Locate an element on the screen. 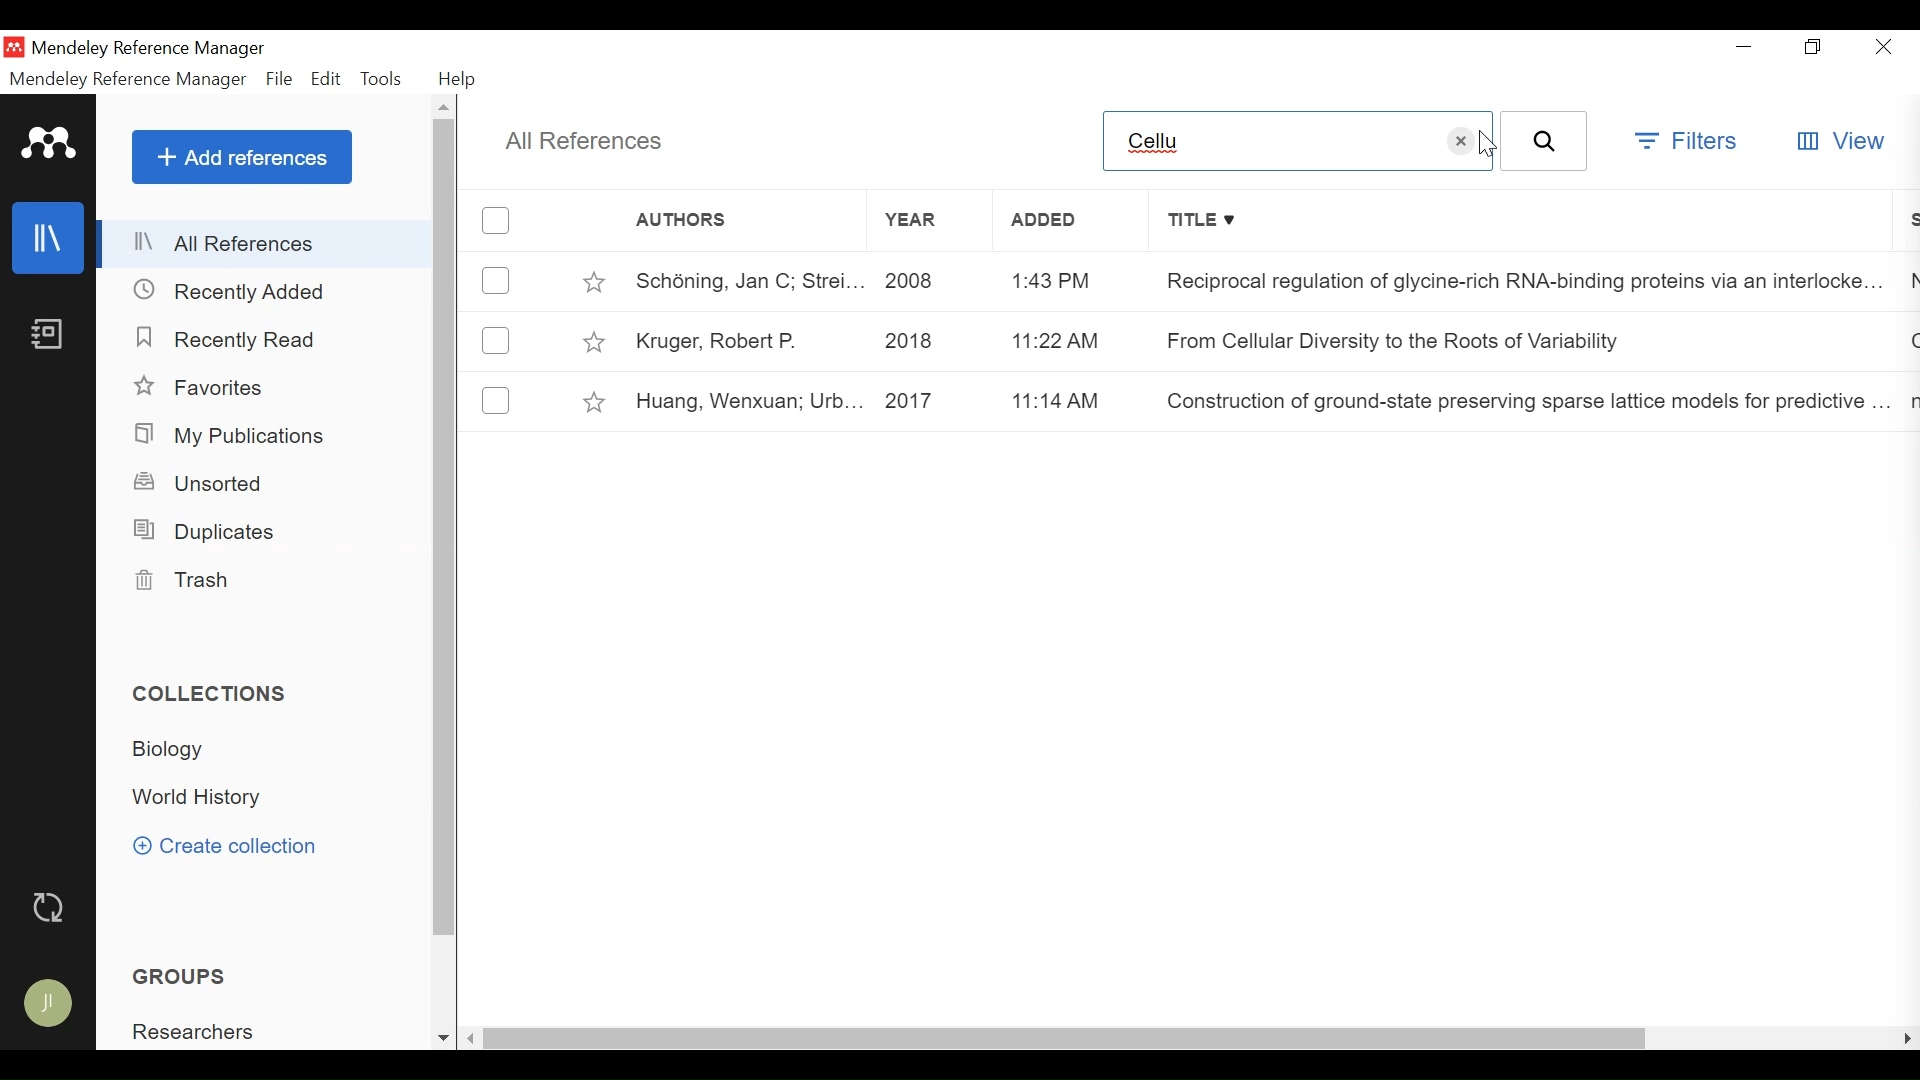 This screenshot has height=1080, width=1920. Notebook is located at coordinates (49, 333).